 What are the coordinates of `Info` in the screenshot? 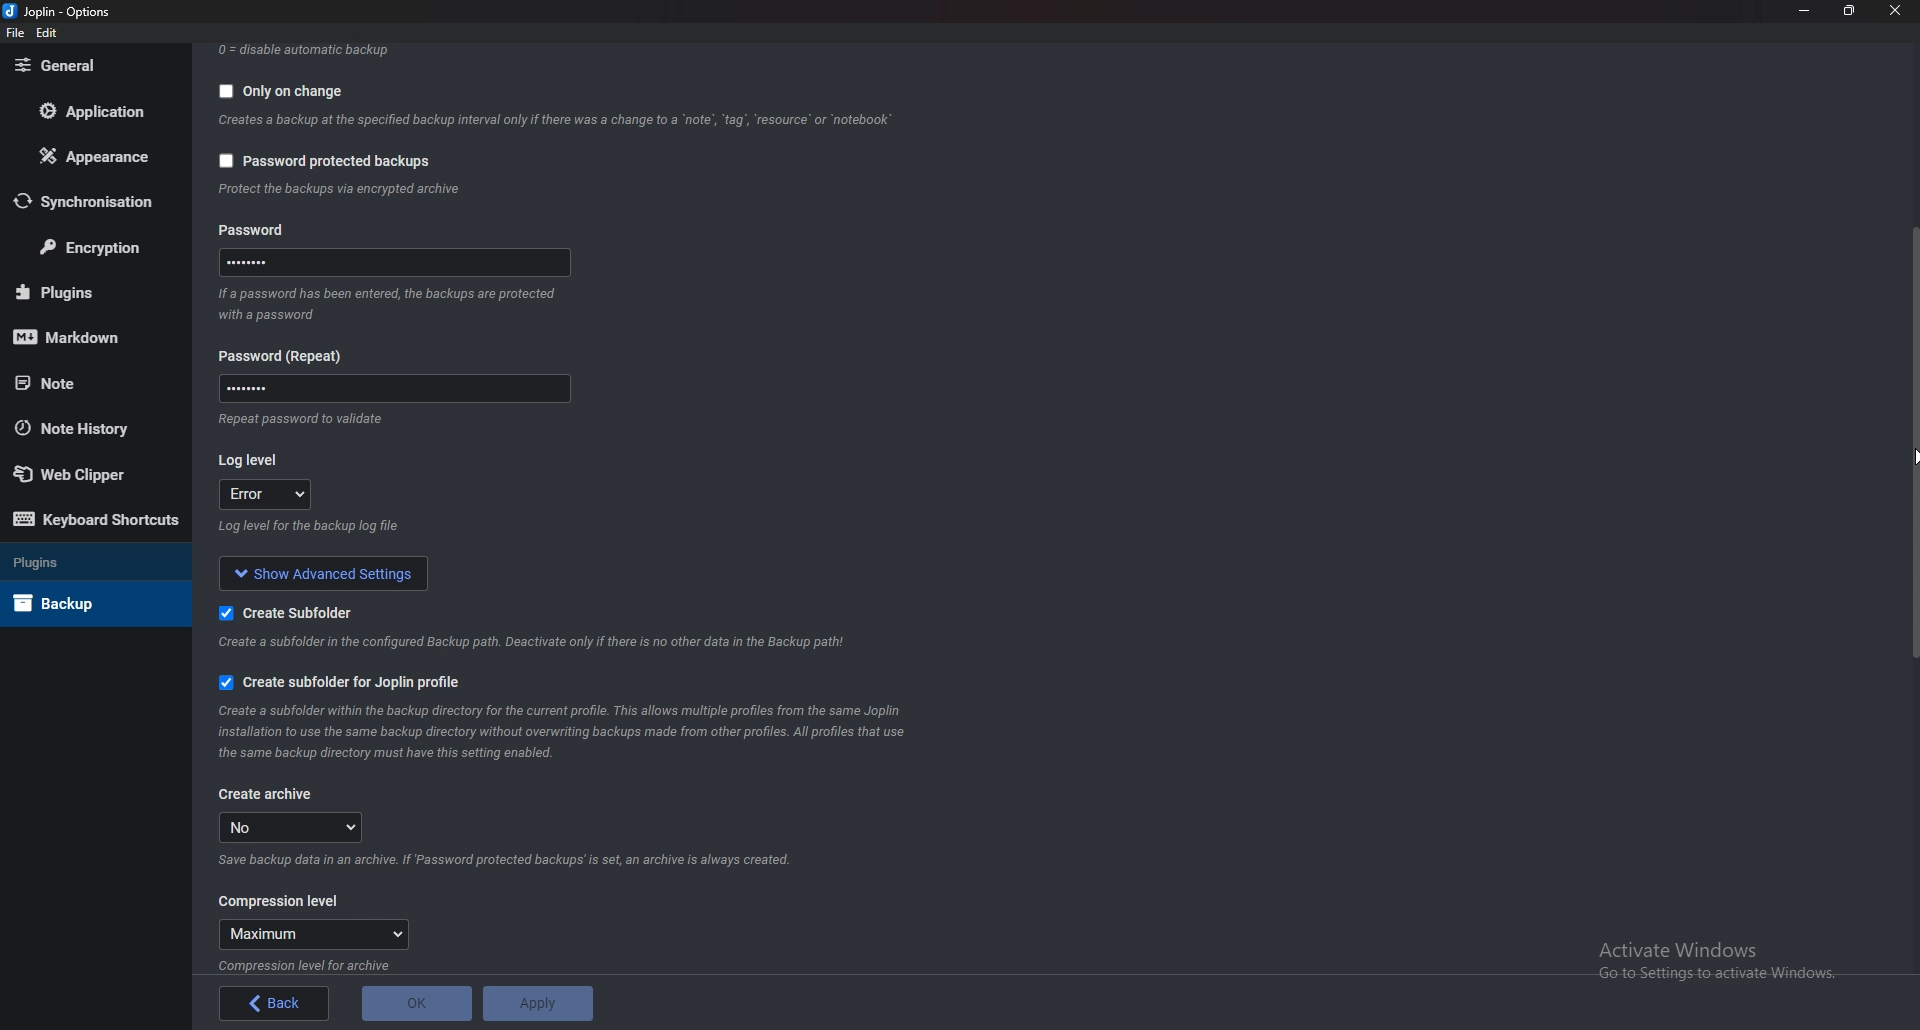 It's located at (304, 422).